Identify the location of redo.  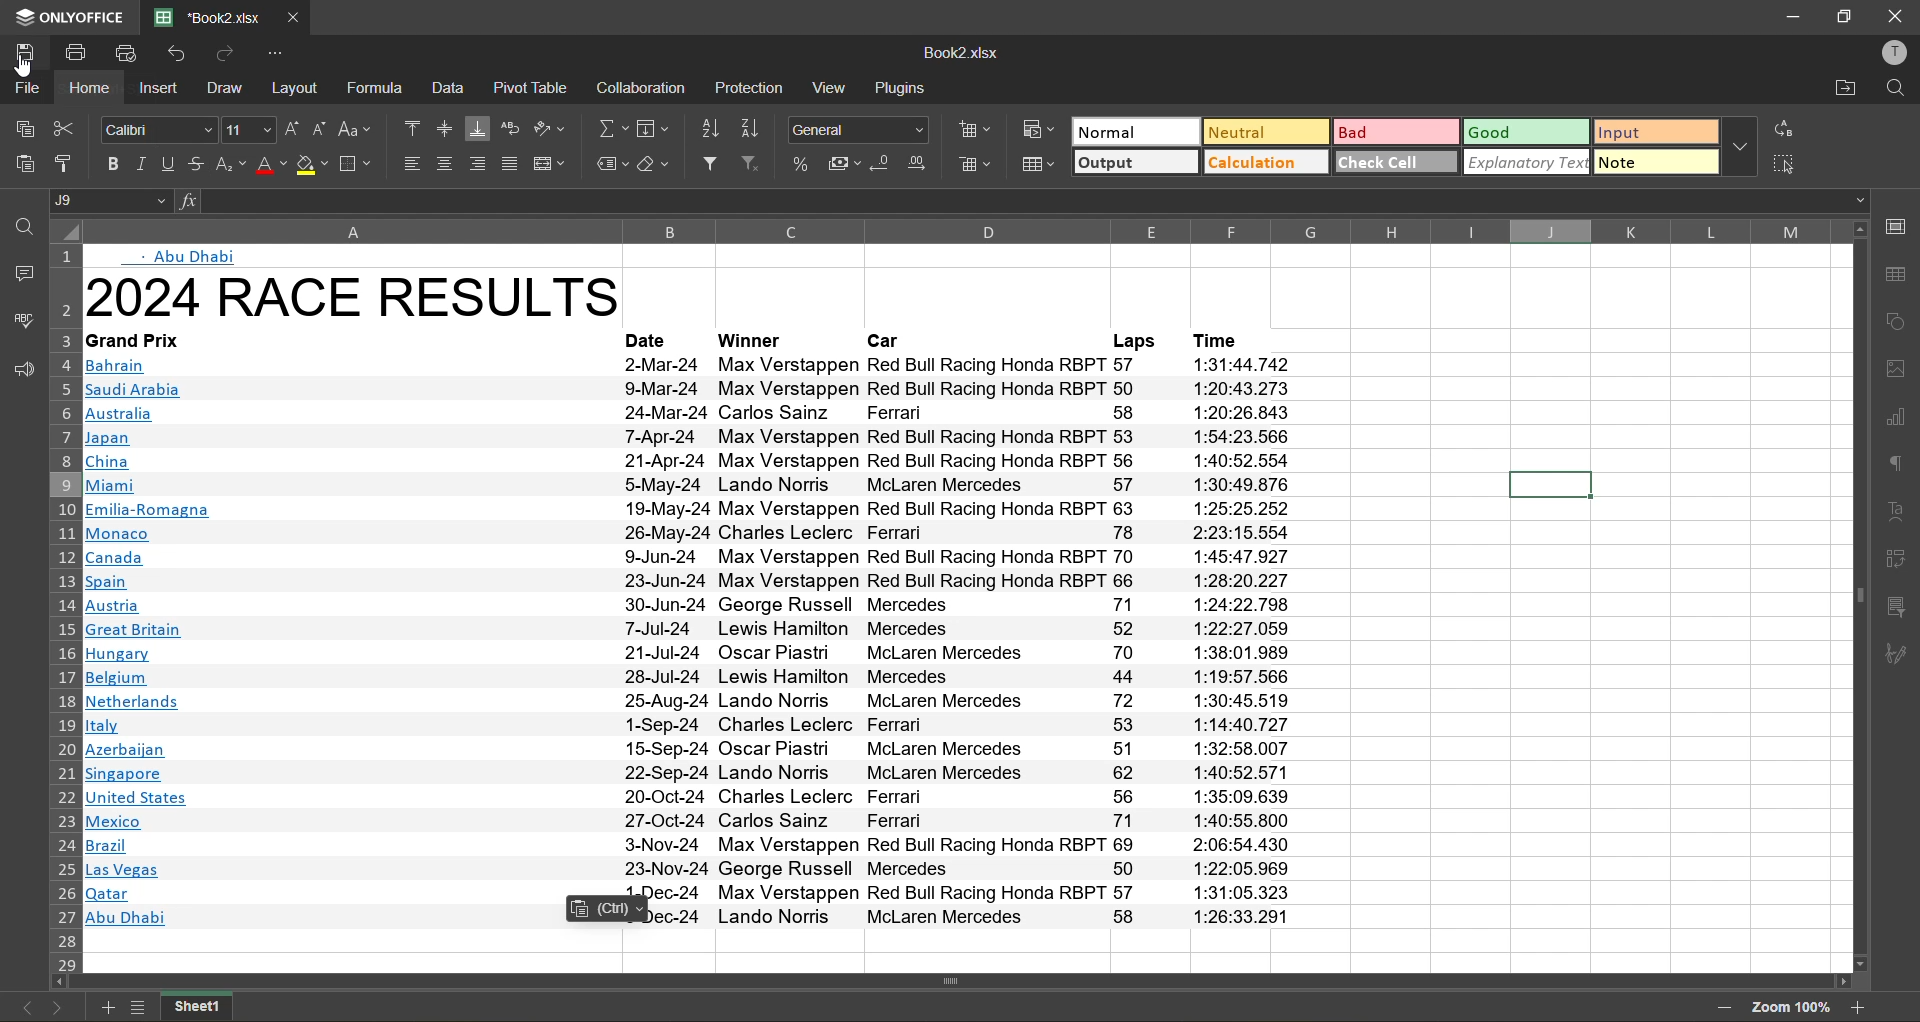
(227, 53).